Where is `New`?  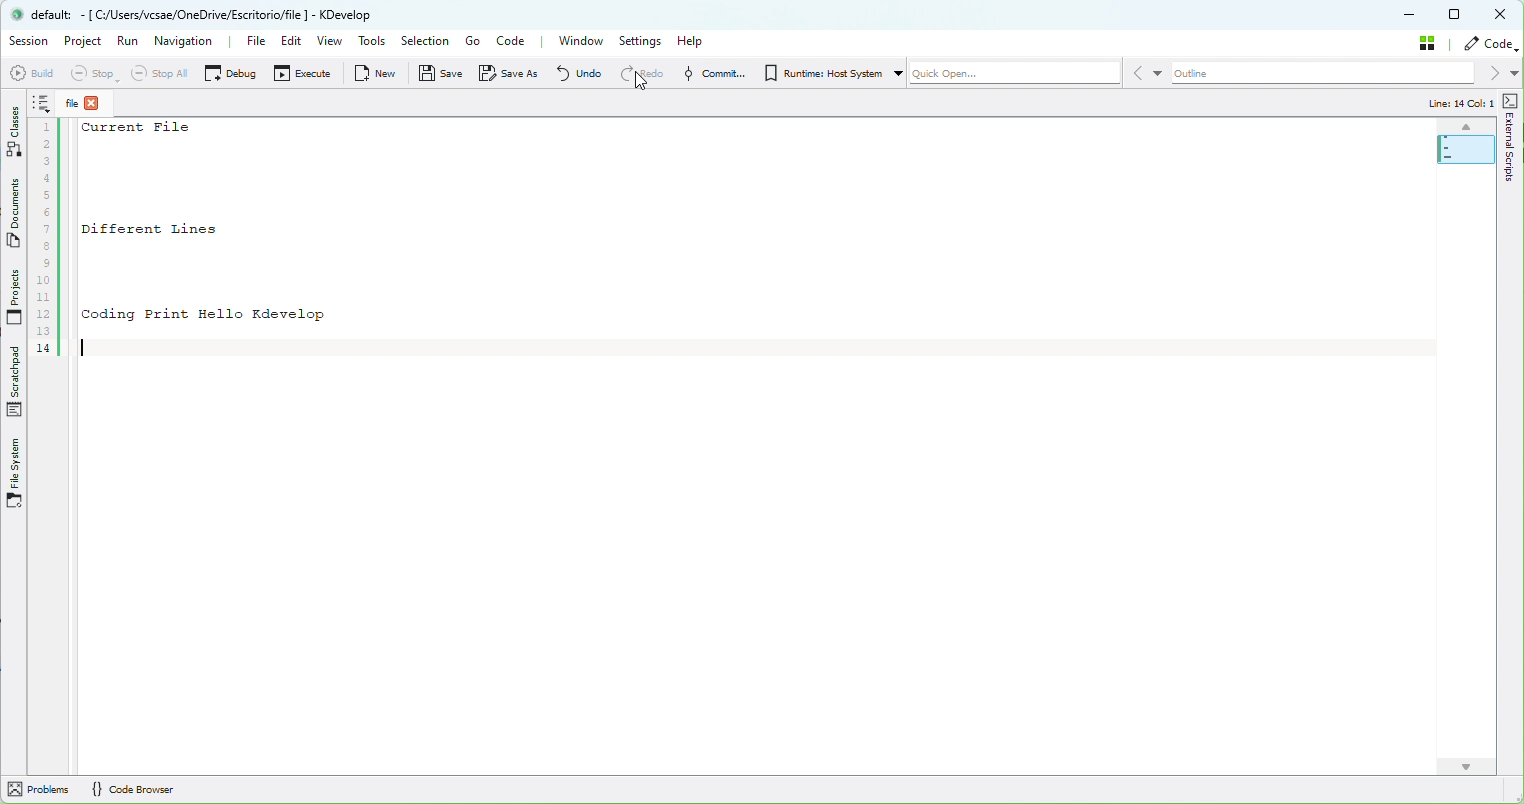 New is located at coordinates (377, 73).